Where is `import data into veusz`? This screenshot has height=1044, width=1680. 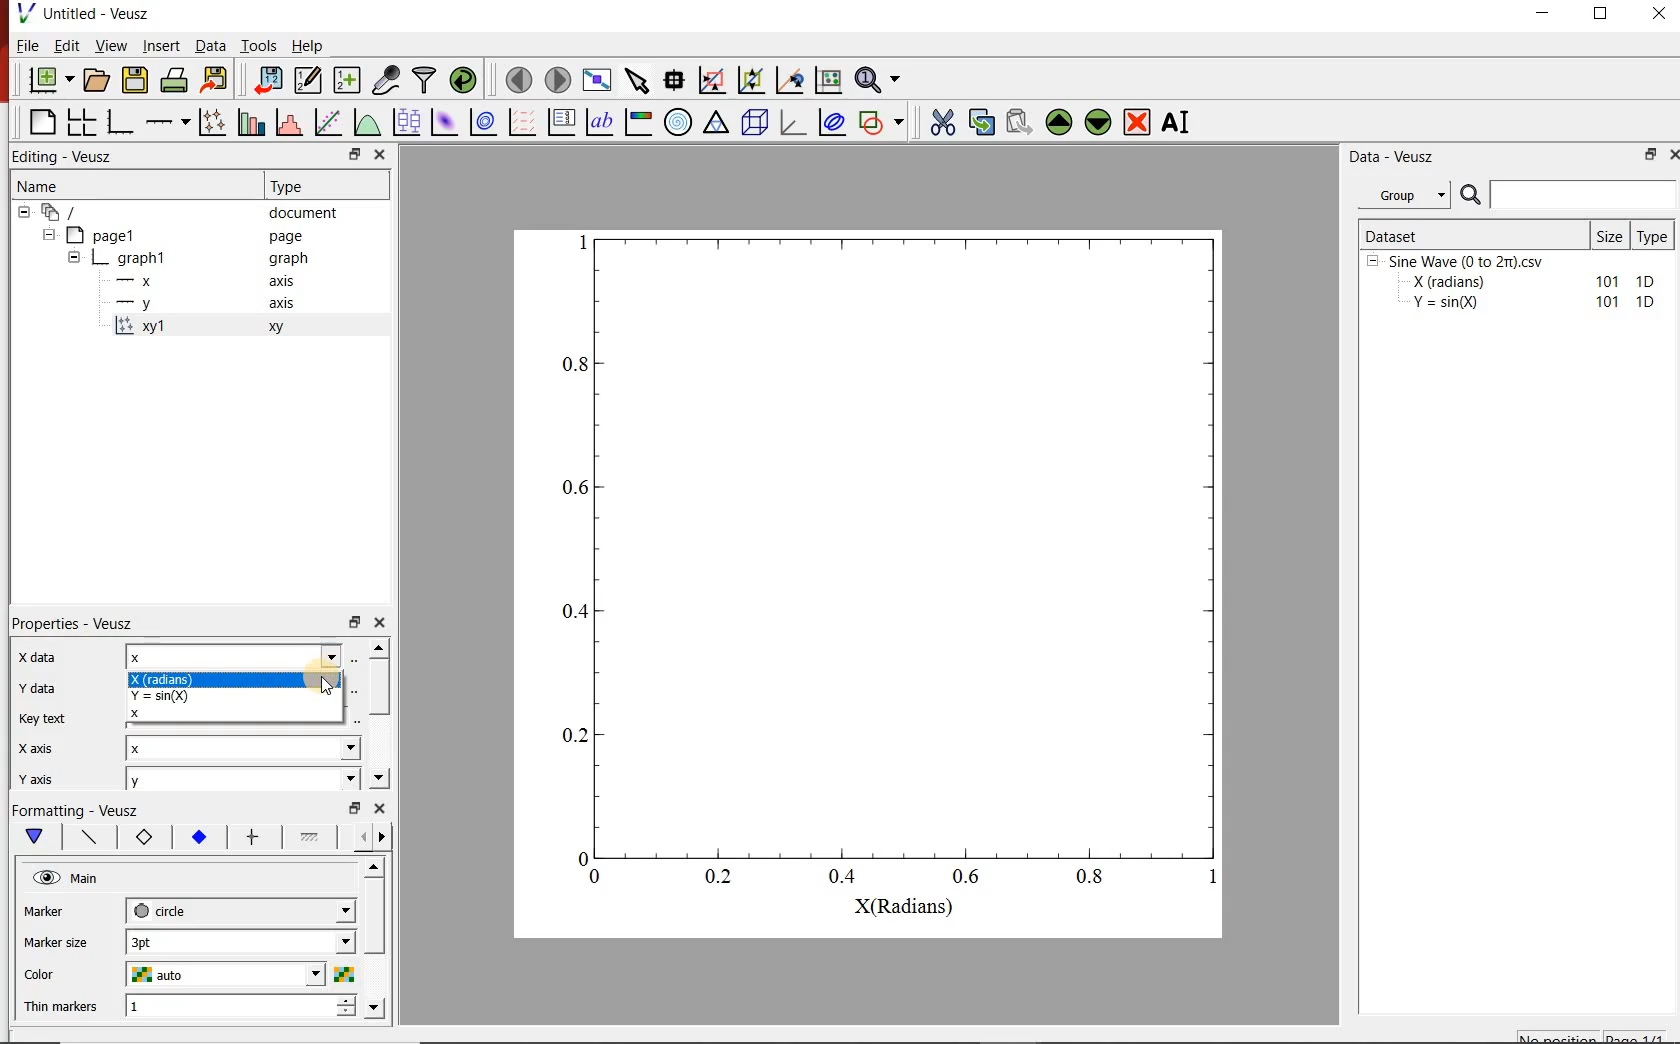
import data into veusz is located at coordinates (266, 79).